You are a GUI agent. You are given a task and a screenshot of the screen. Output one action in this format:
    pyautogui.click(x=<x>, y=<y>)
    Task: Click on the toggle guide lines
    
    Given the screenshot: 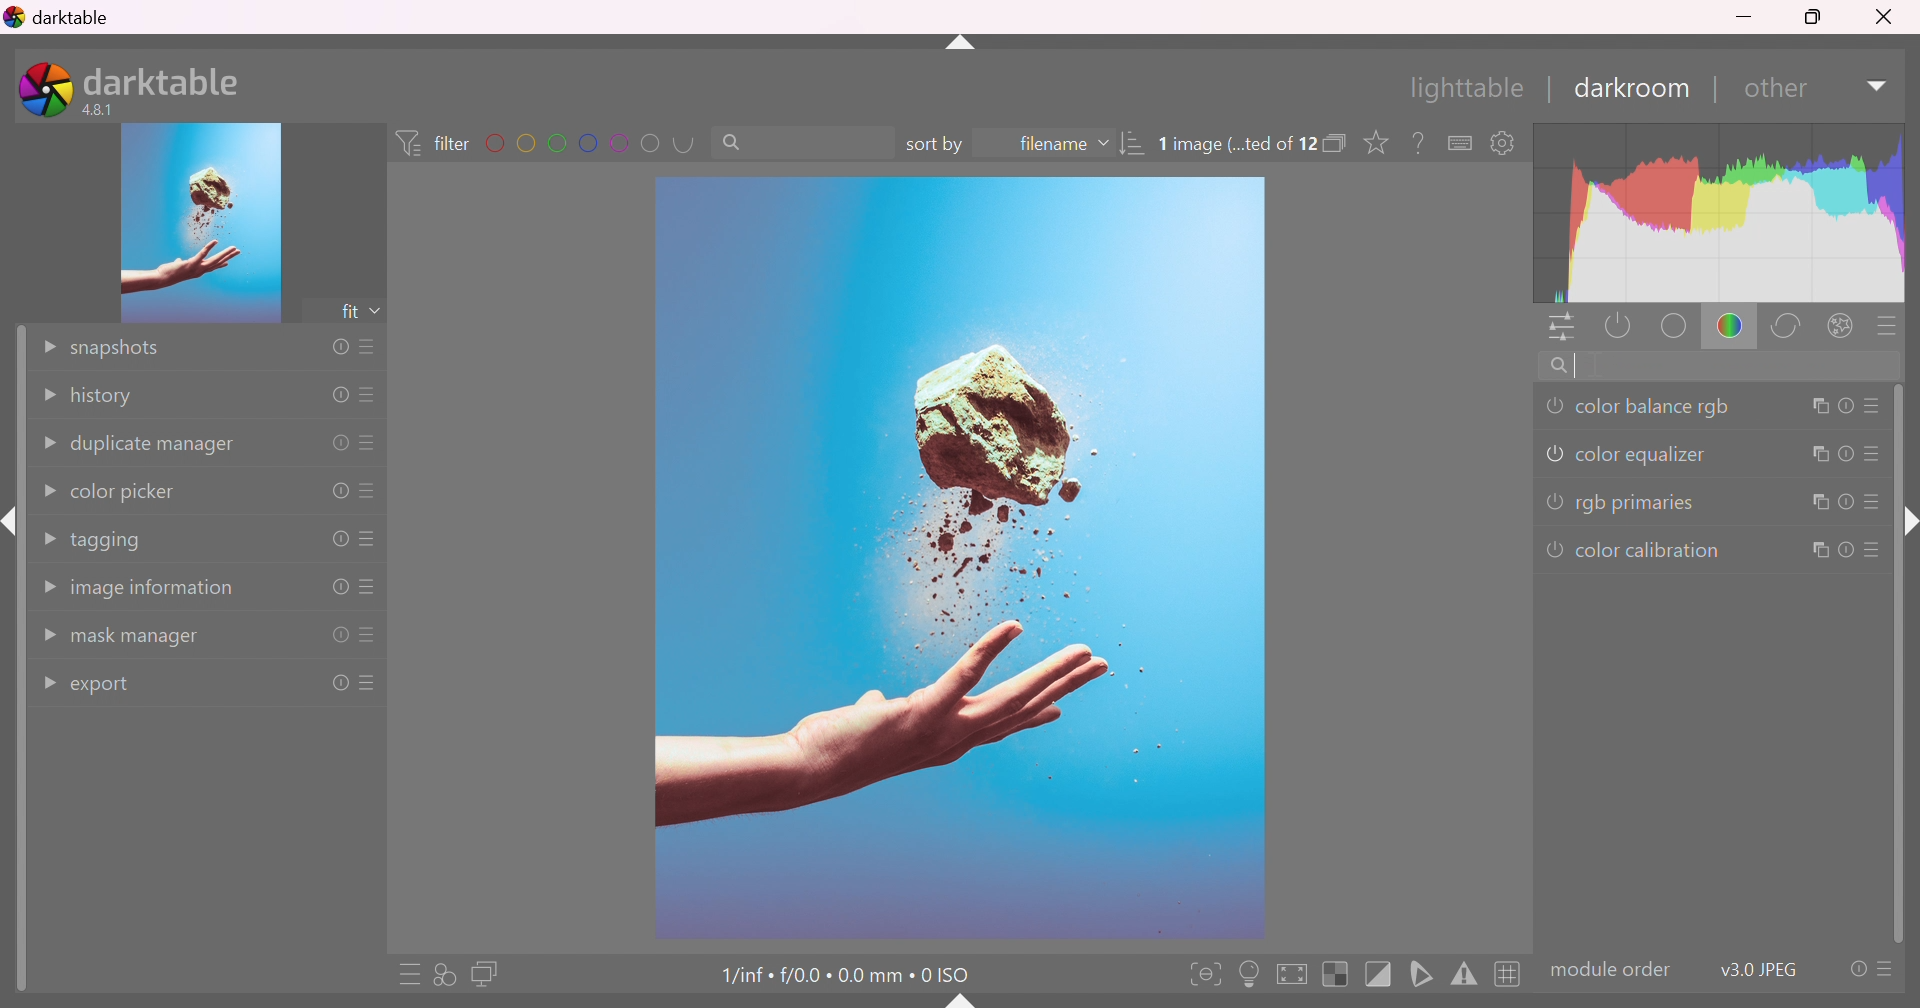 What is the action you would take?
    pyautogui.click(x=1506, y=975)
    